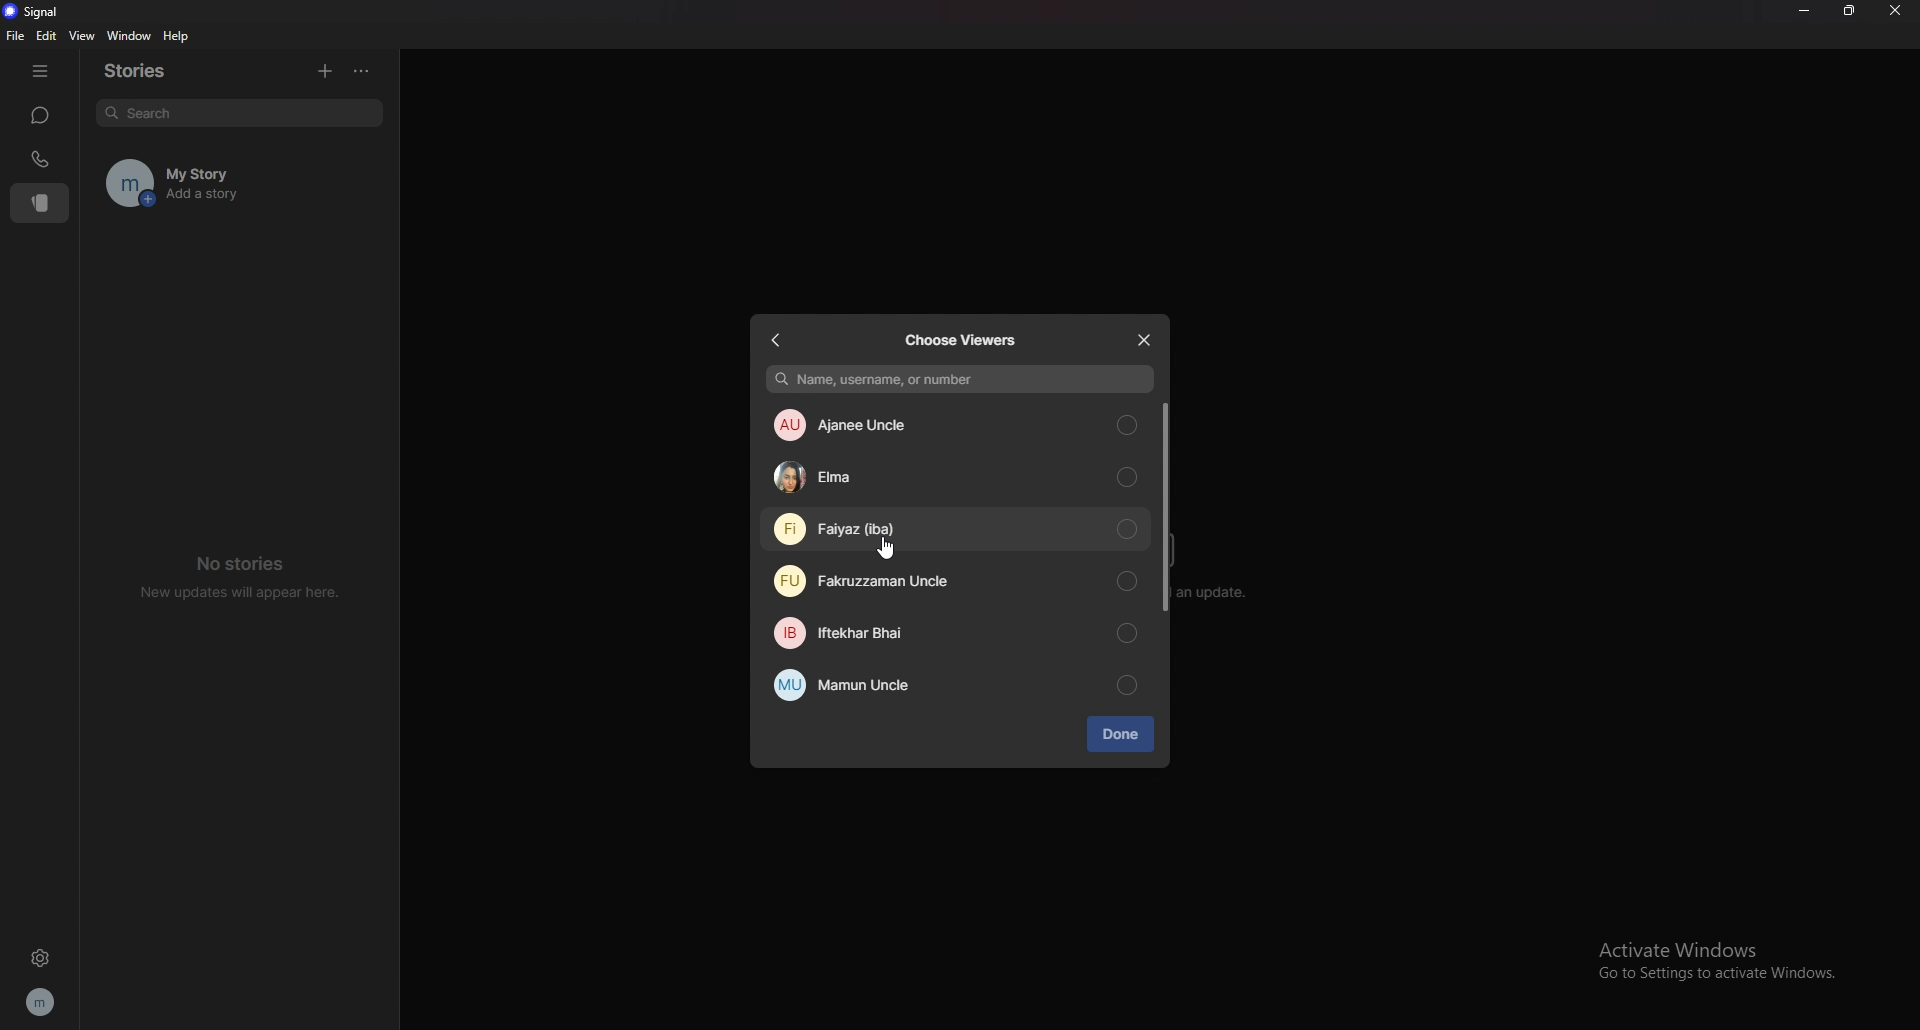 The width and height of the screenshot is (1920, 1030). I want to click on search, so click(242, 111).